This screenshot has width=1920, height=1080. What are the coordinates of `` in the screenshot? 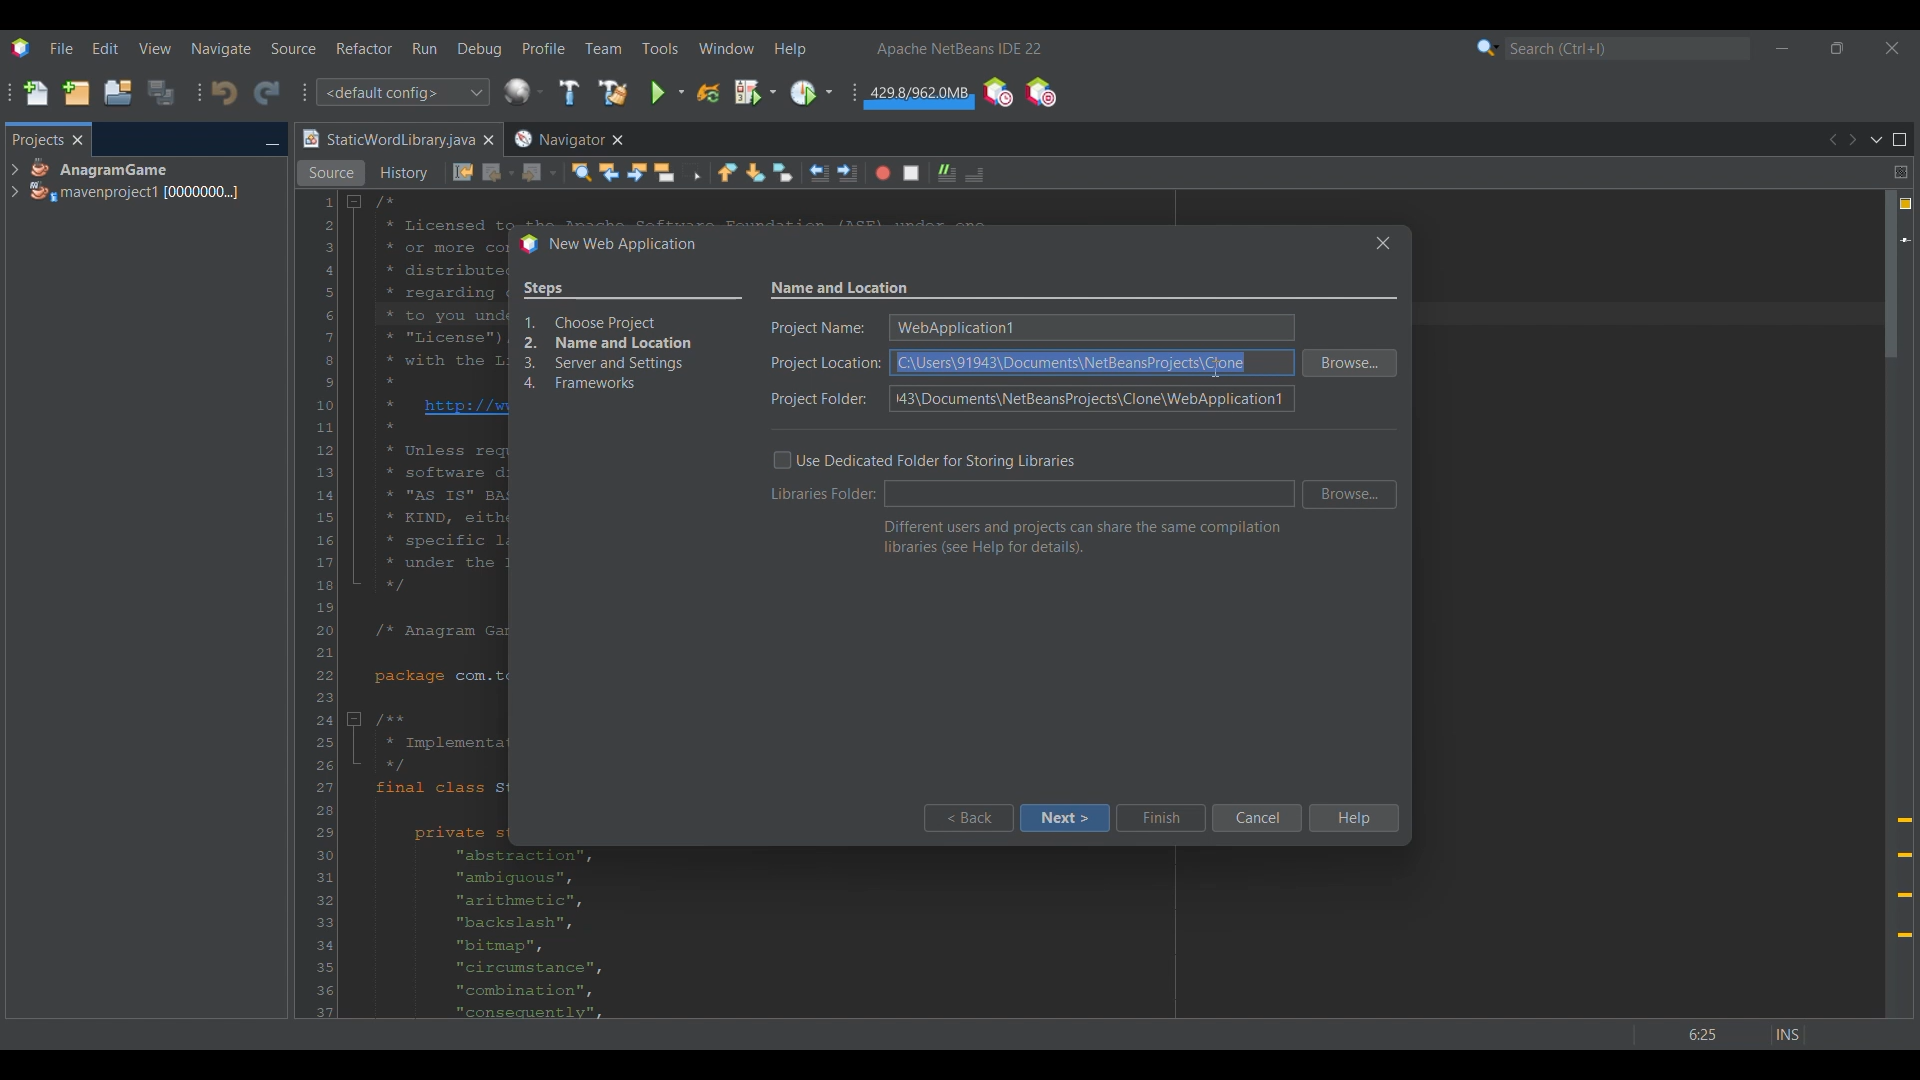 It's located at (1732, 1029).